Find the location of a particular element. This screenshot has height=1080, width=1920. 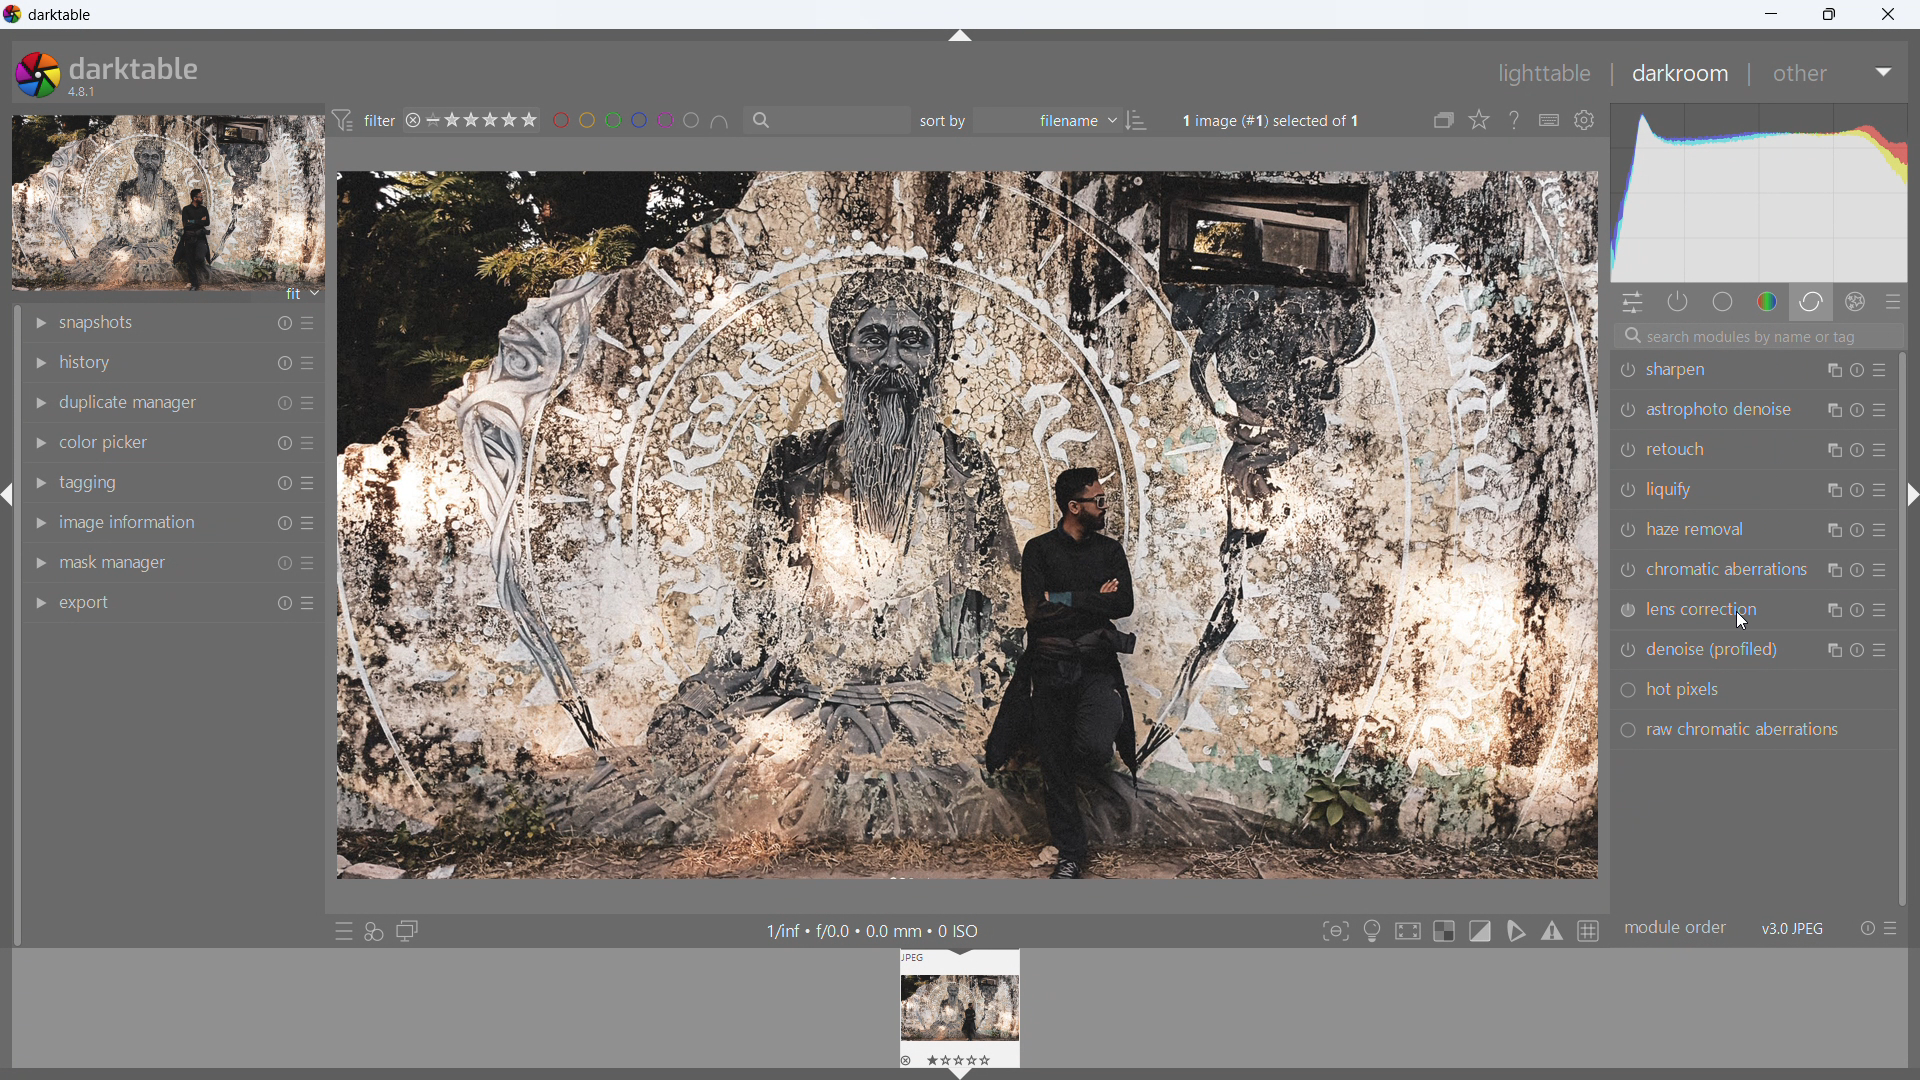

image is located at coordinates (965, 524).